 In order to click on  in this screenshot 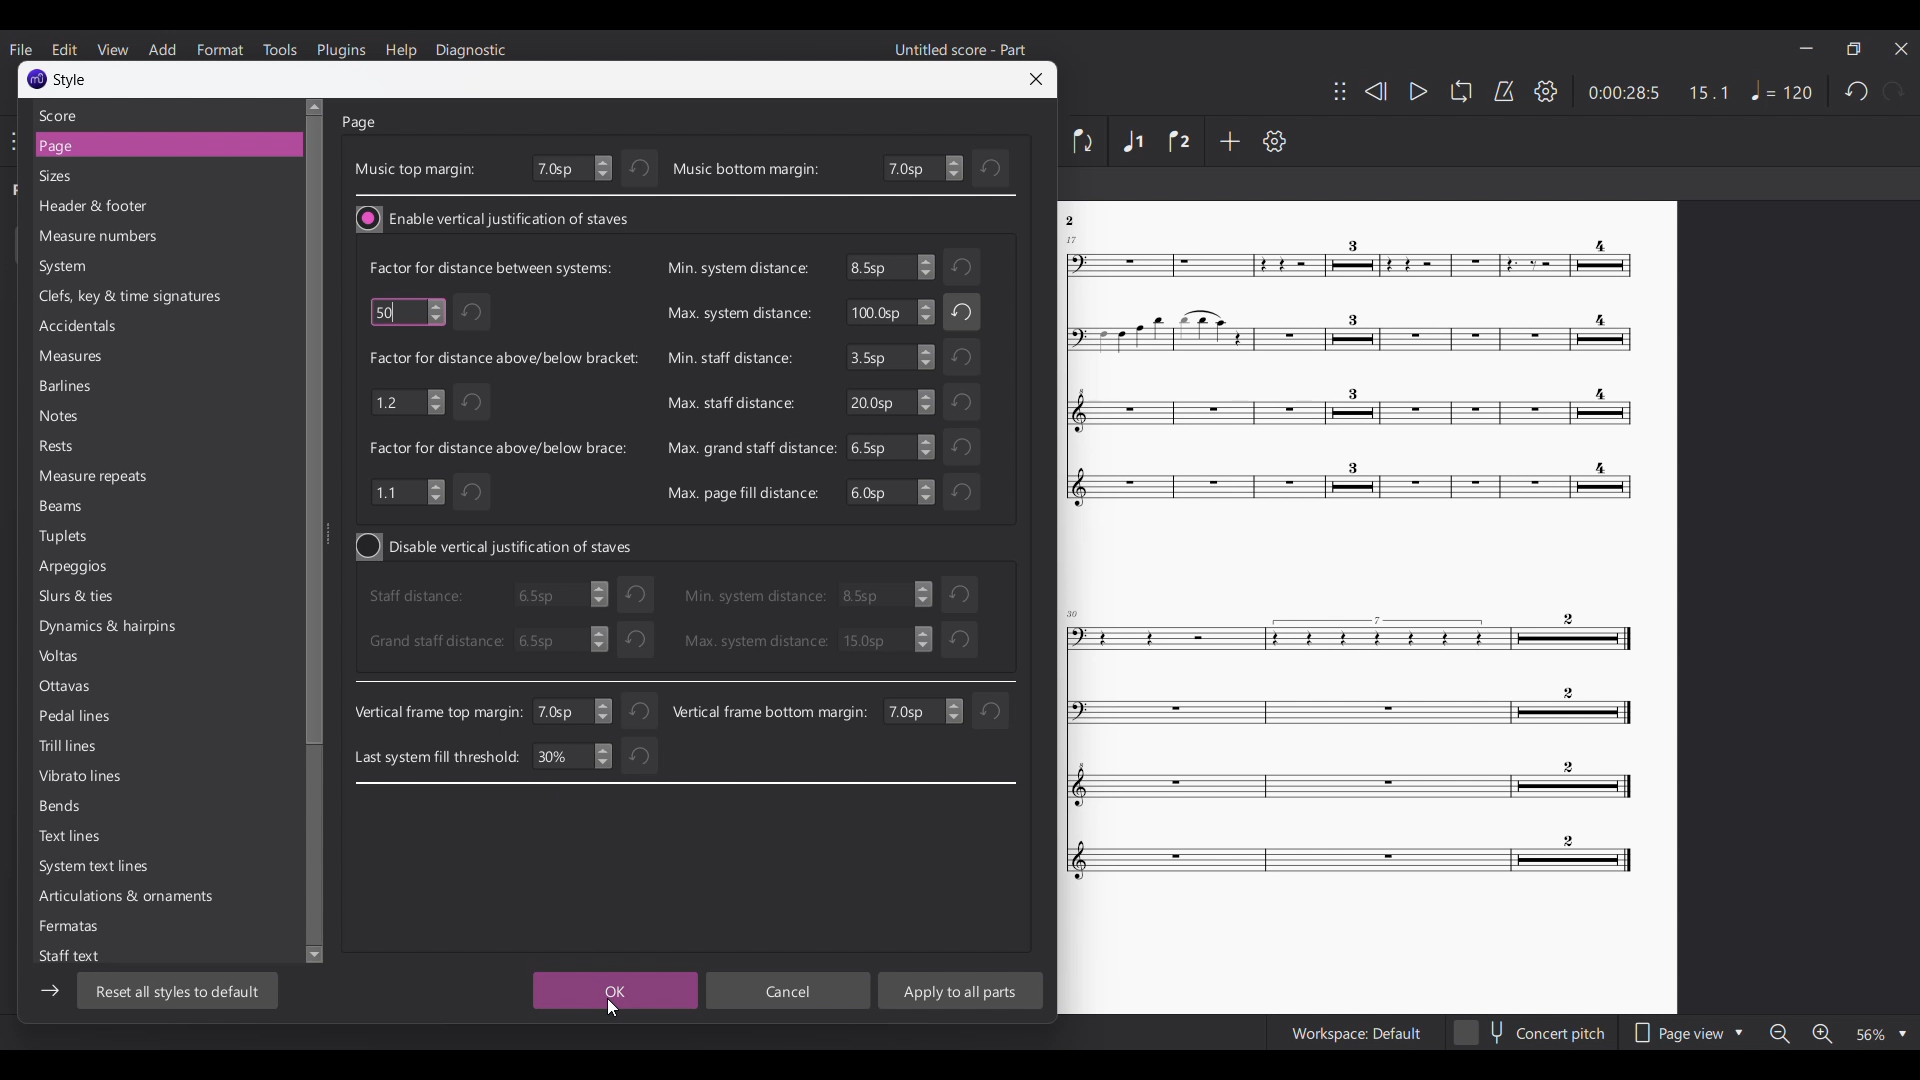, I will do `click(1076, 221)`.